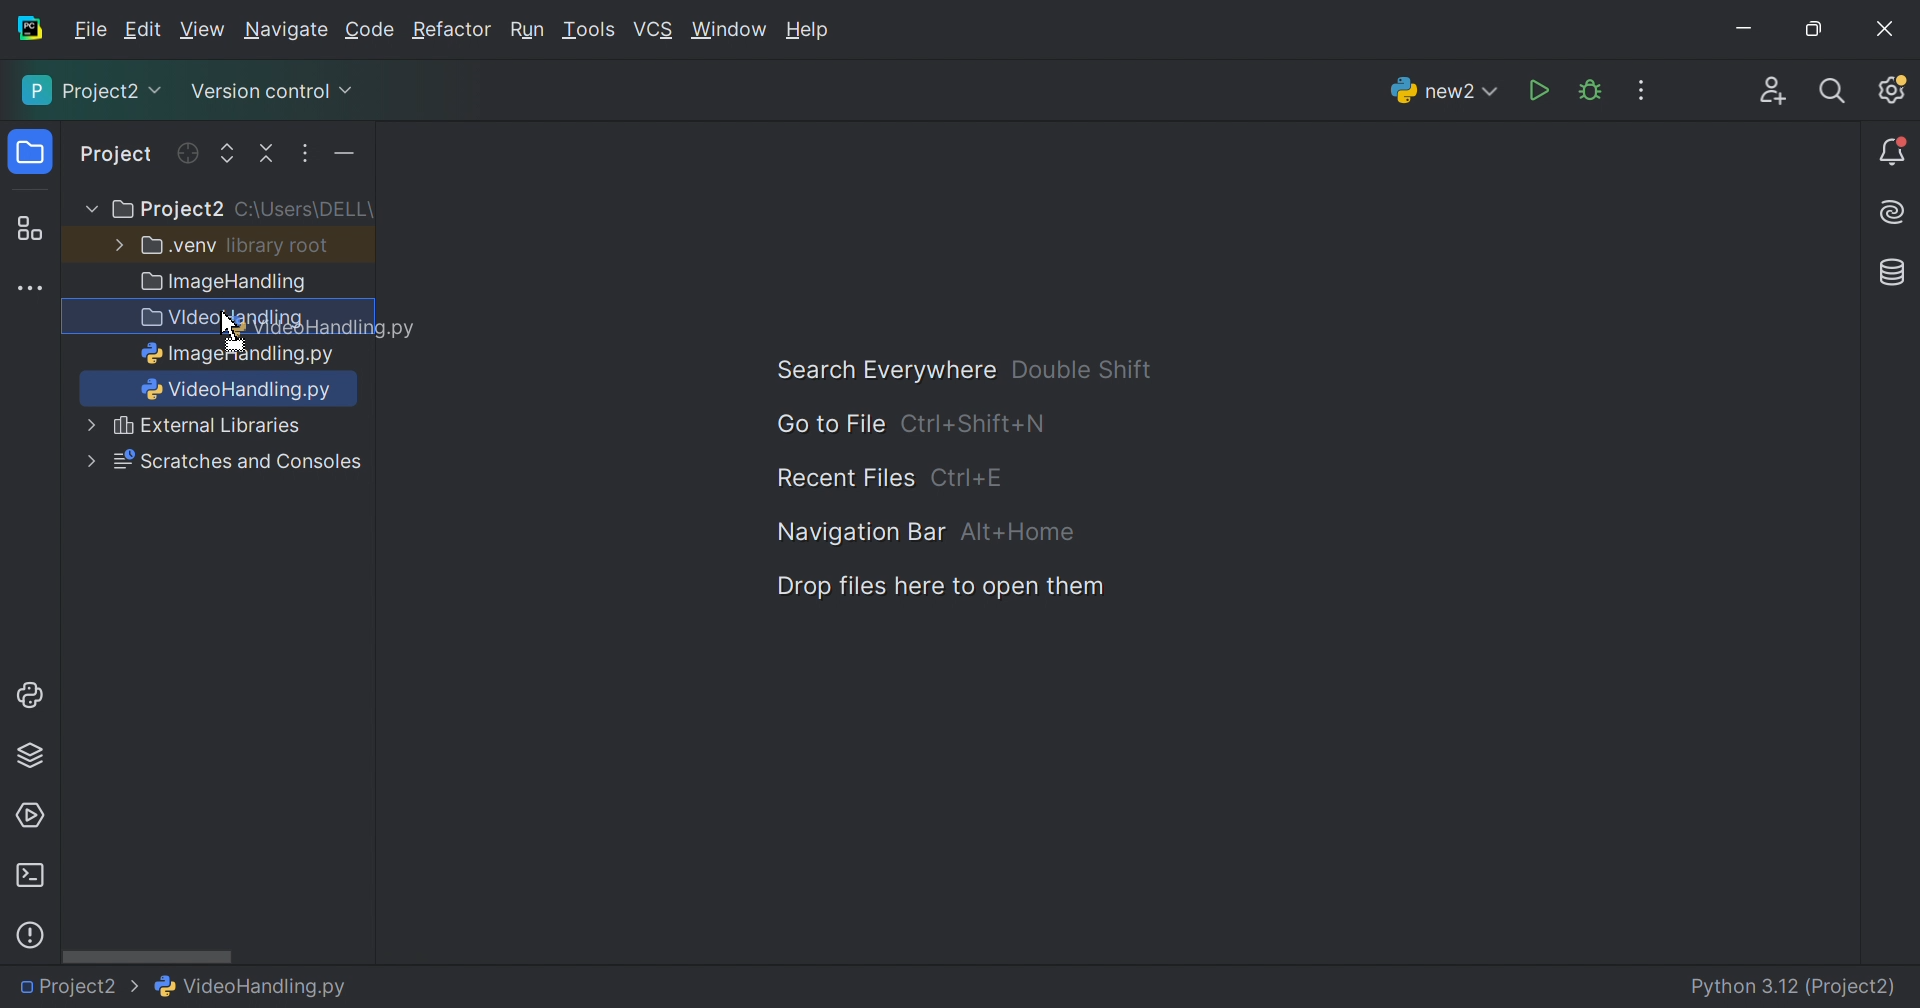  Describe the element at coordinates (280, 245) in the screenshot. I see `library root` at that location.